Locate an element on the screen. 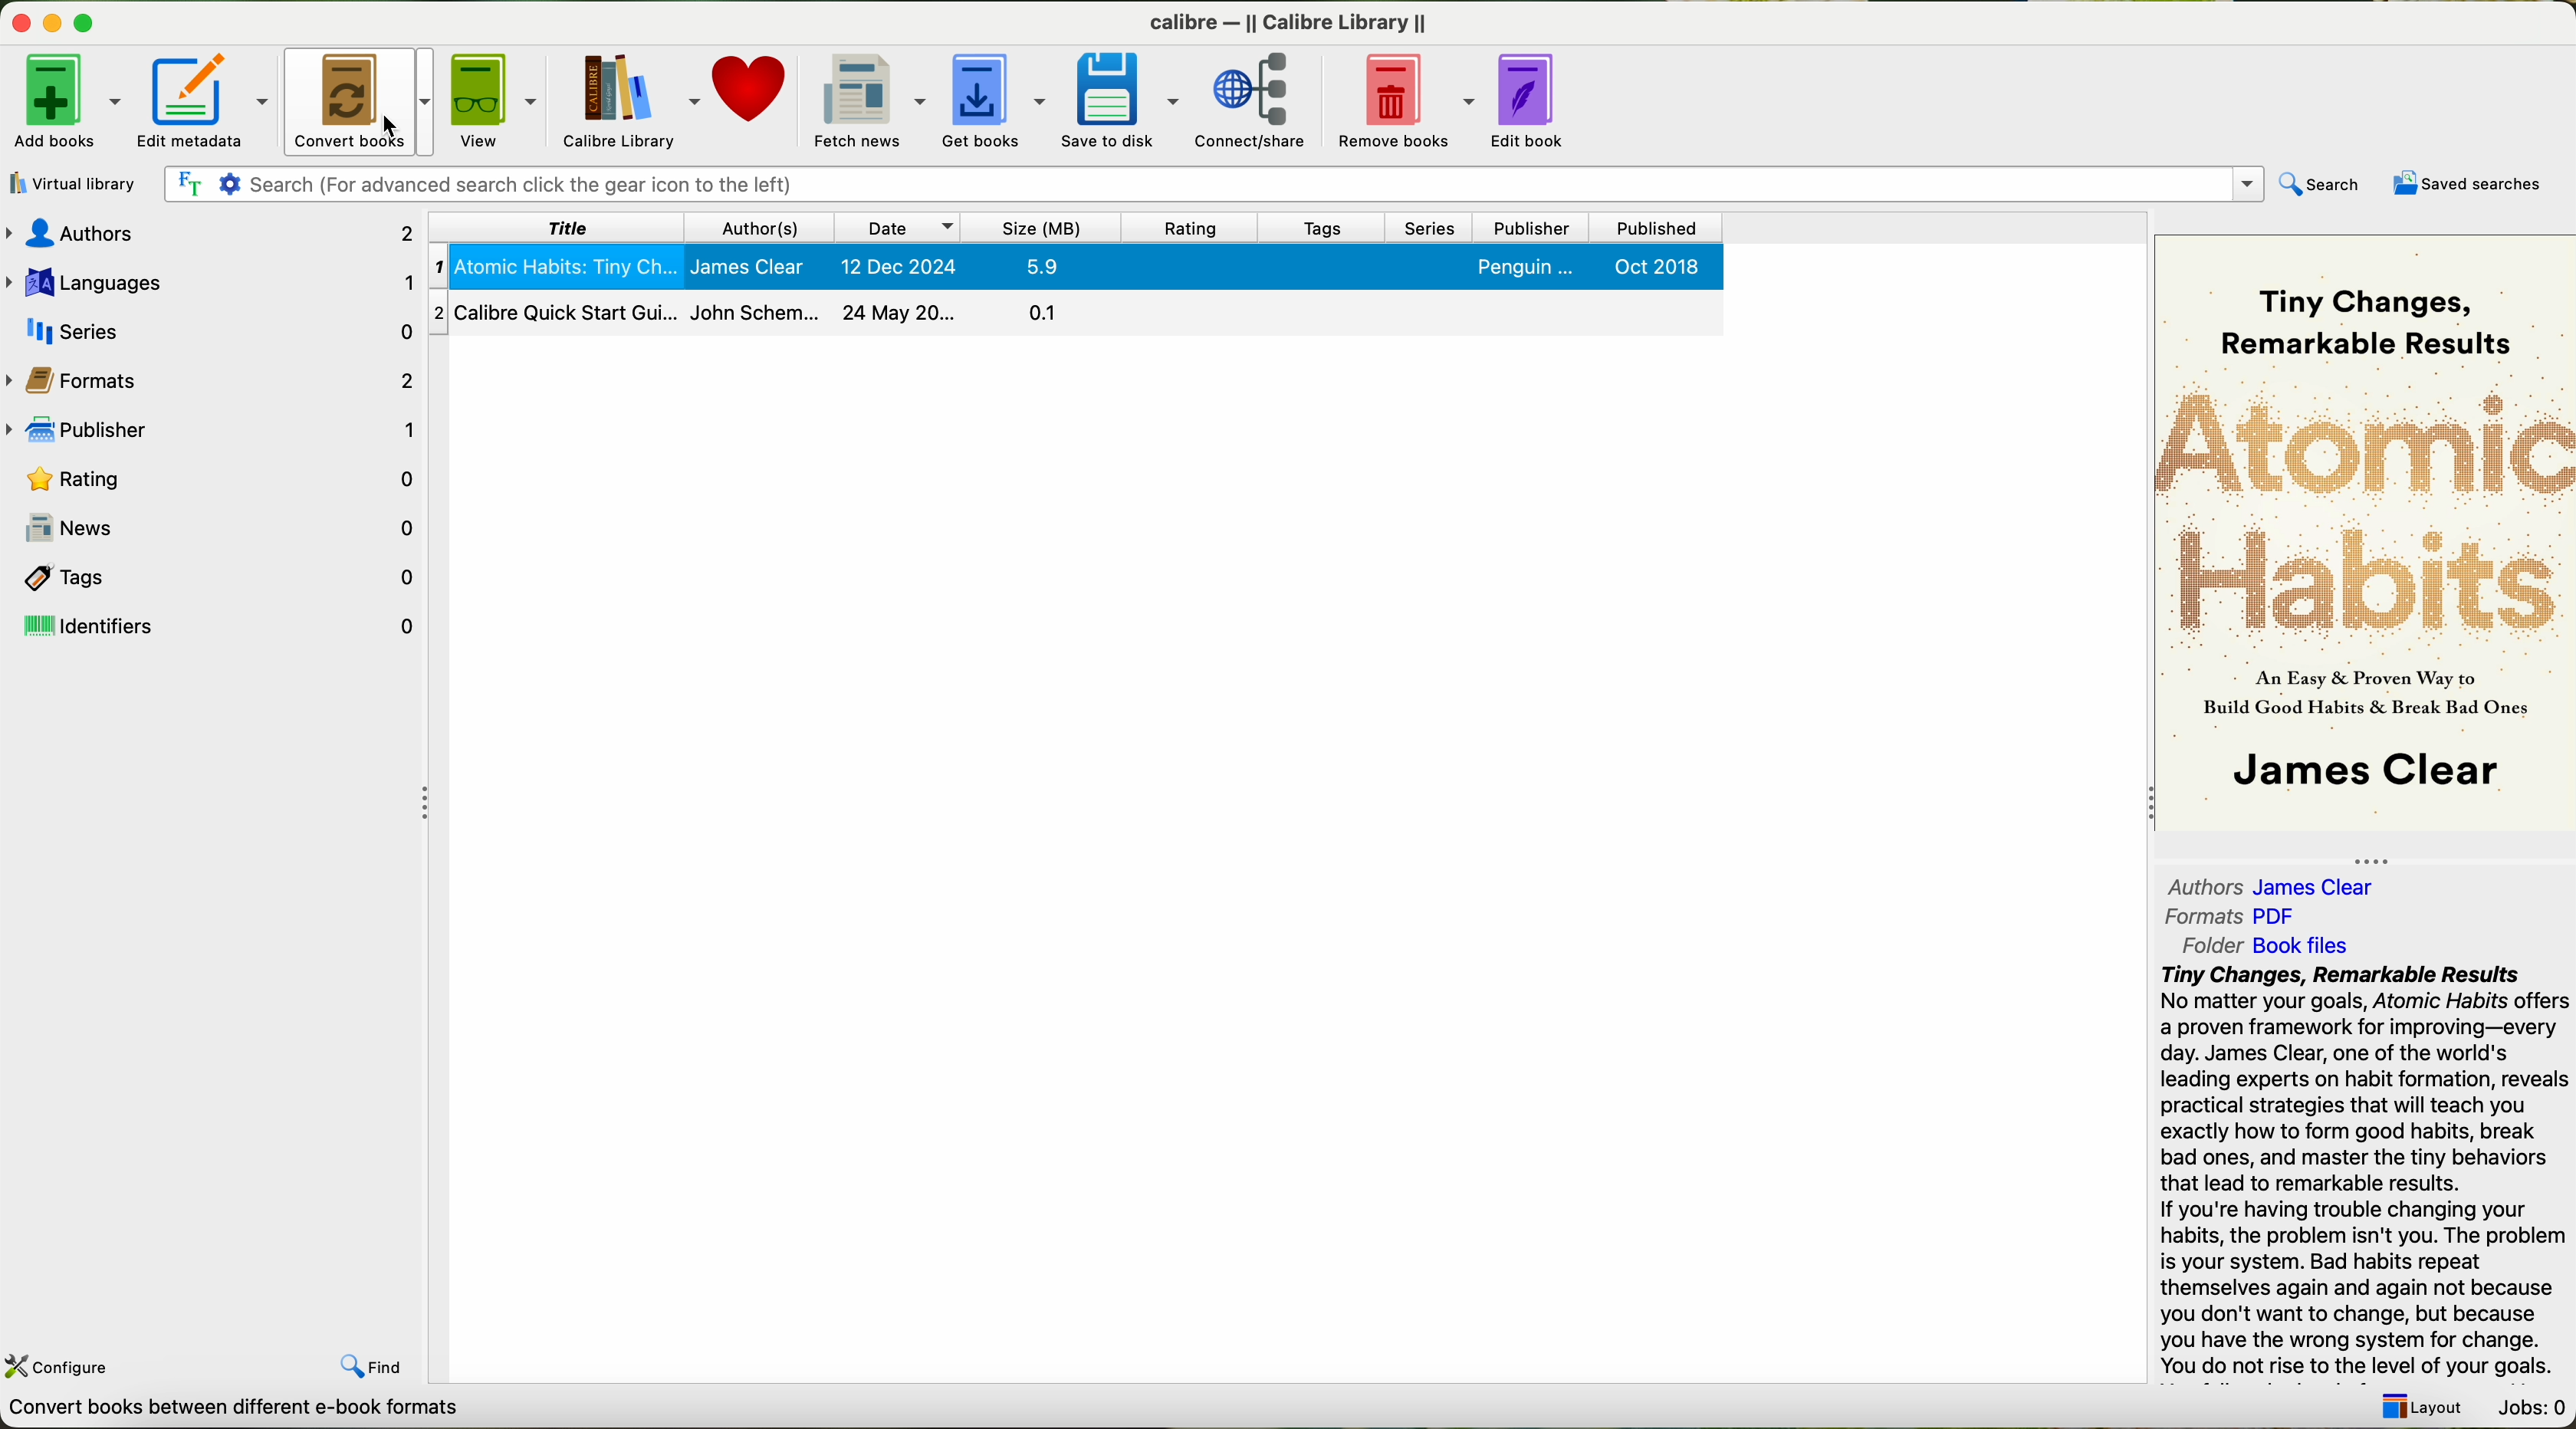  size is located at coordinates (1040, 226).